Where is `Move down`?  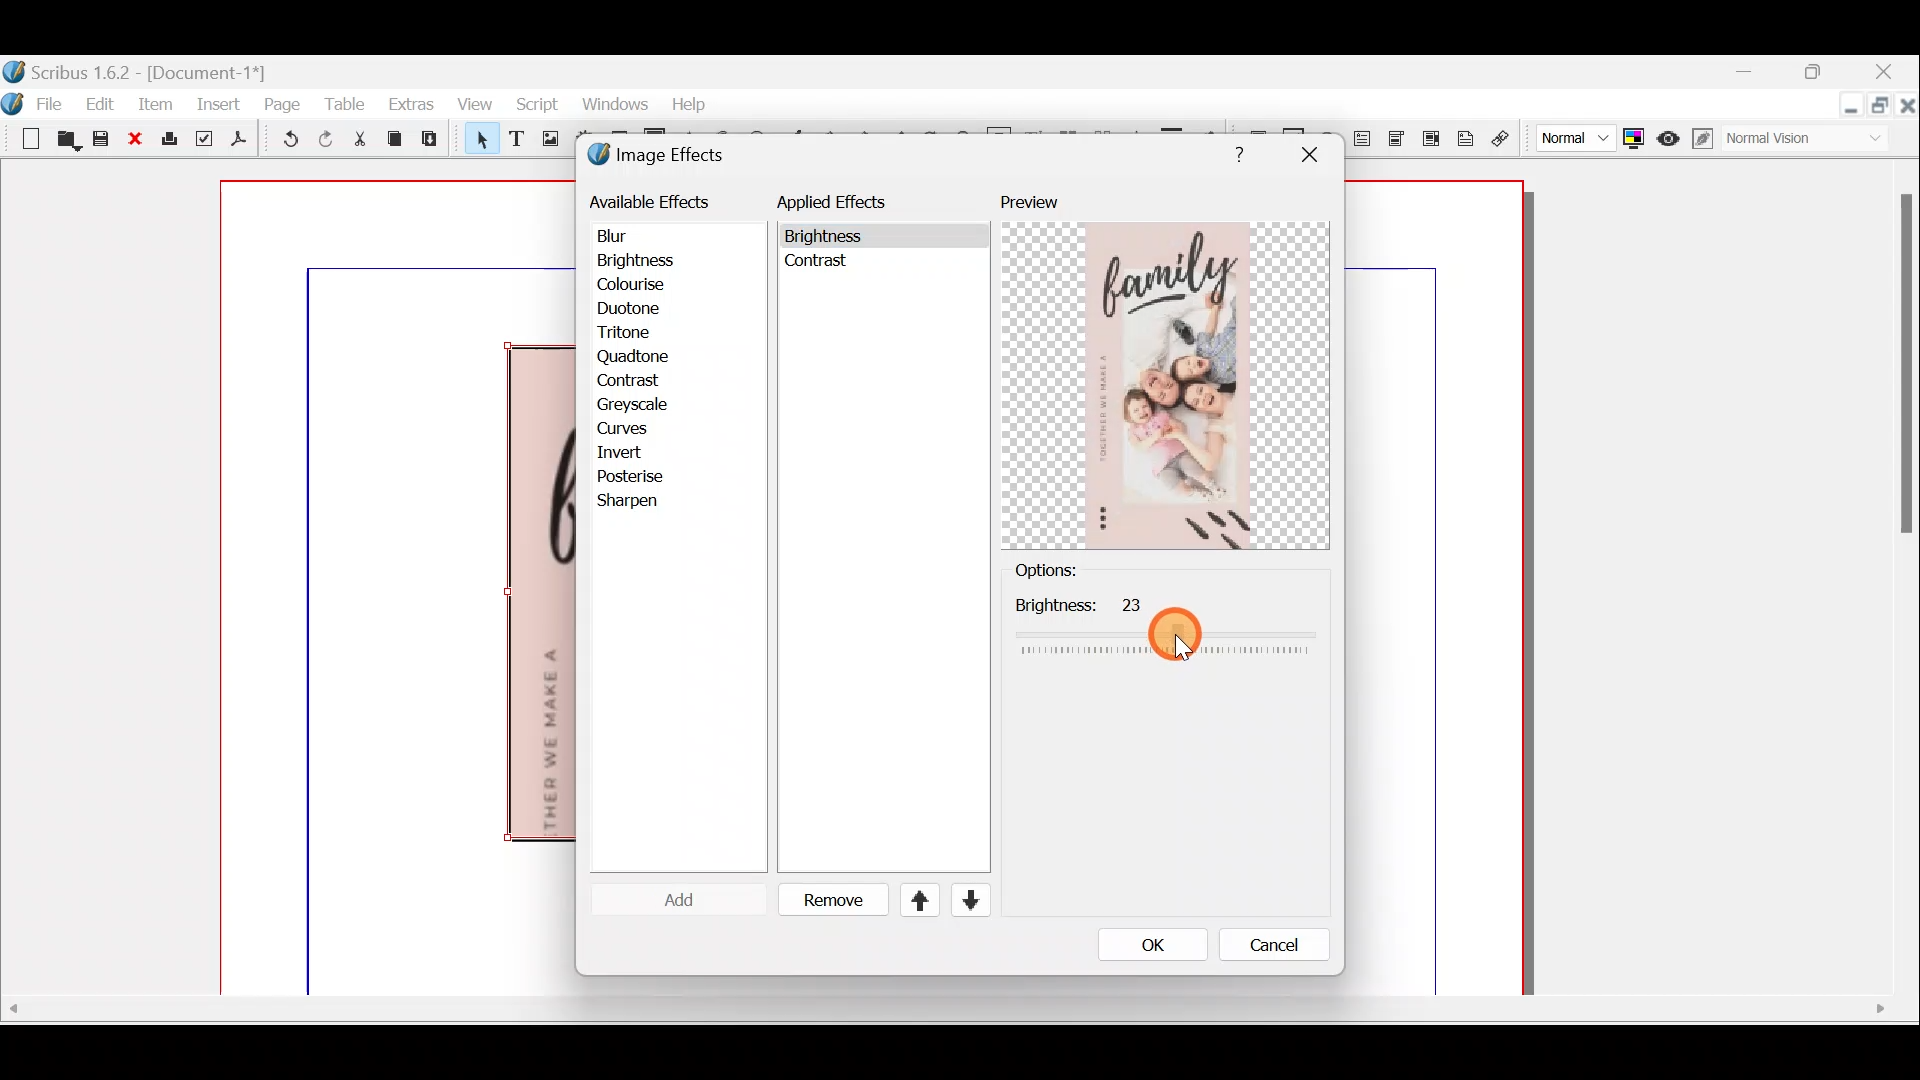 Move down is located at coordinates (968, 900).